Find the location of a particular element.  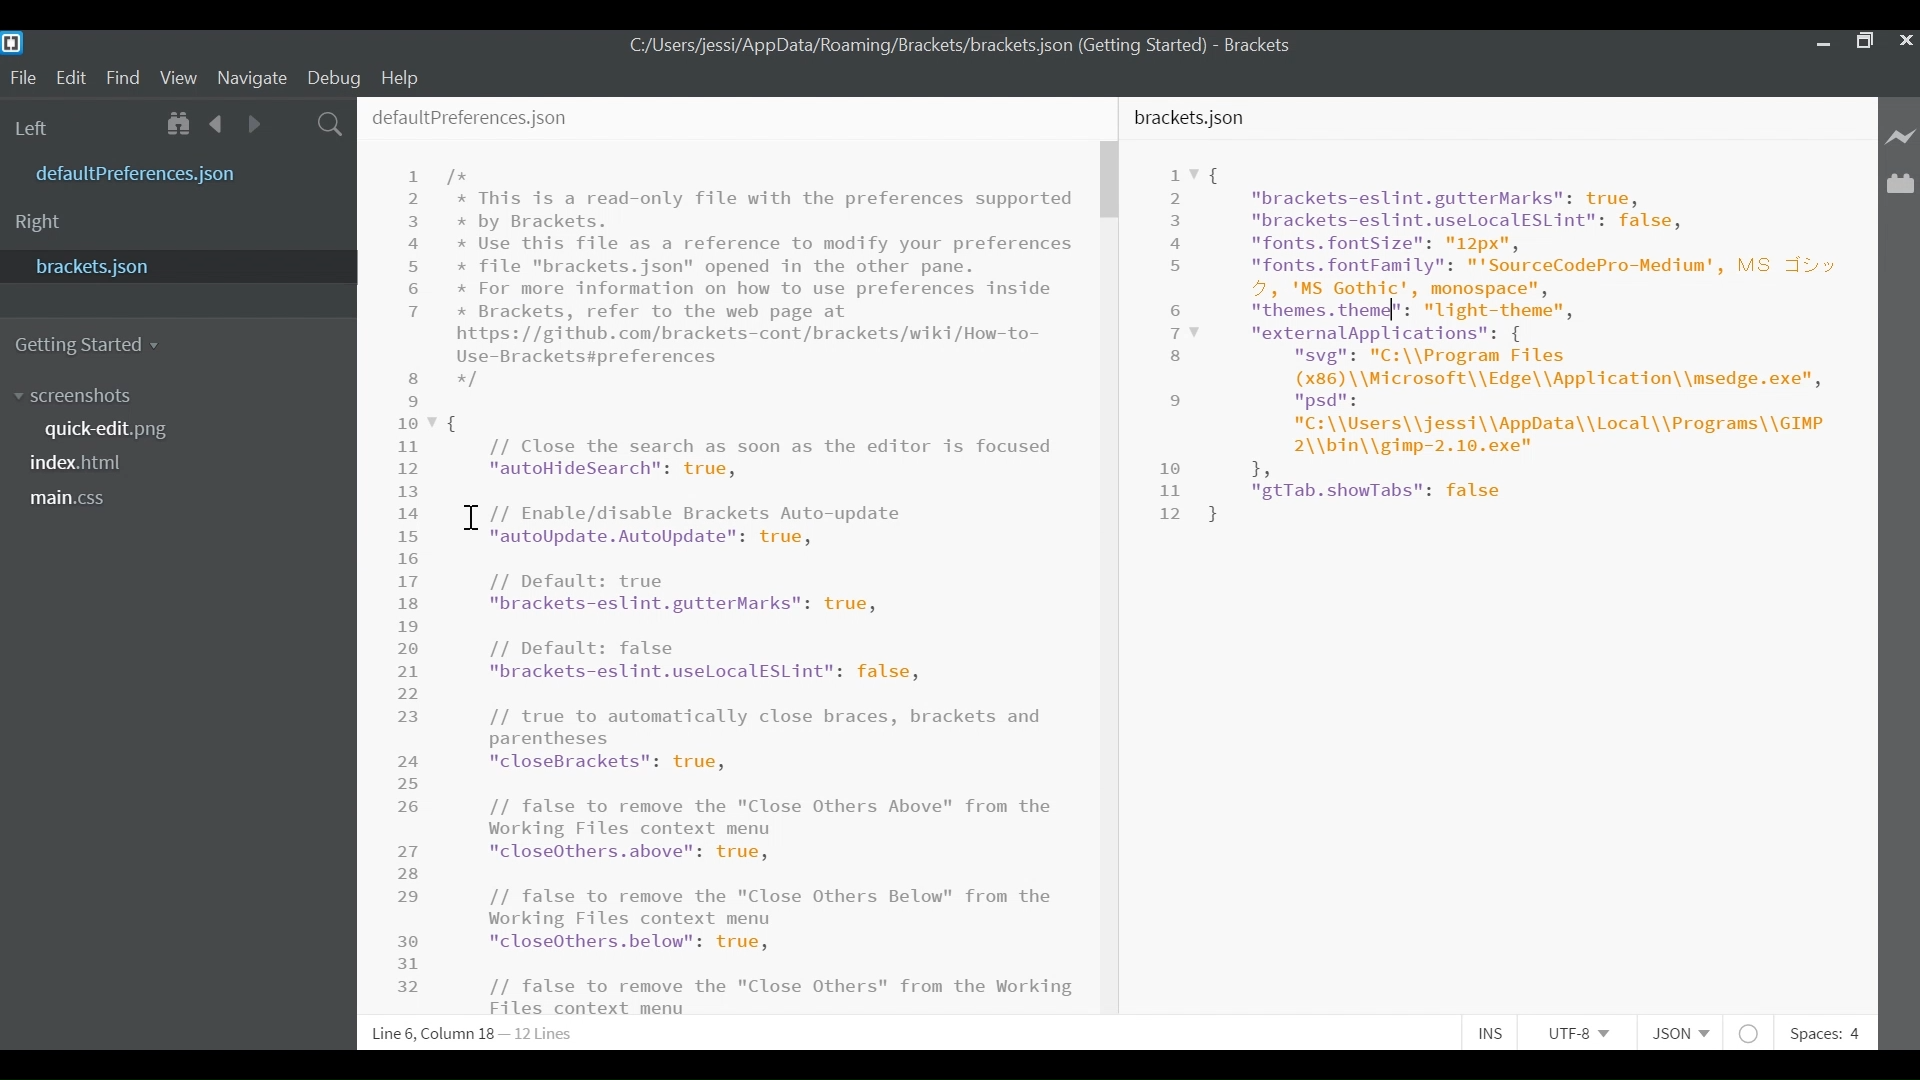

Navigate Forward is located at coordinates (254, 121).